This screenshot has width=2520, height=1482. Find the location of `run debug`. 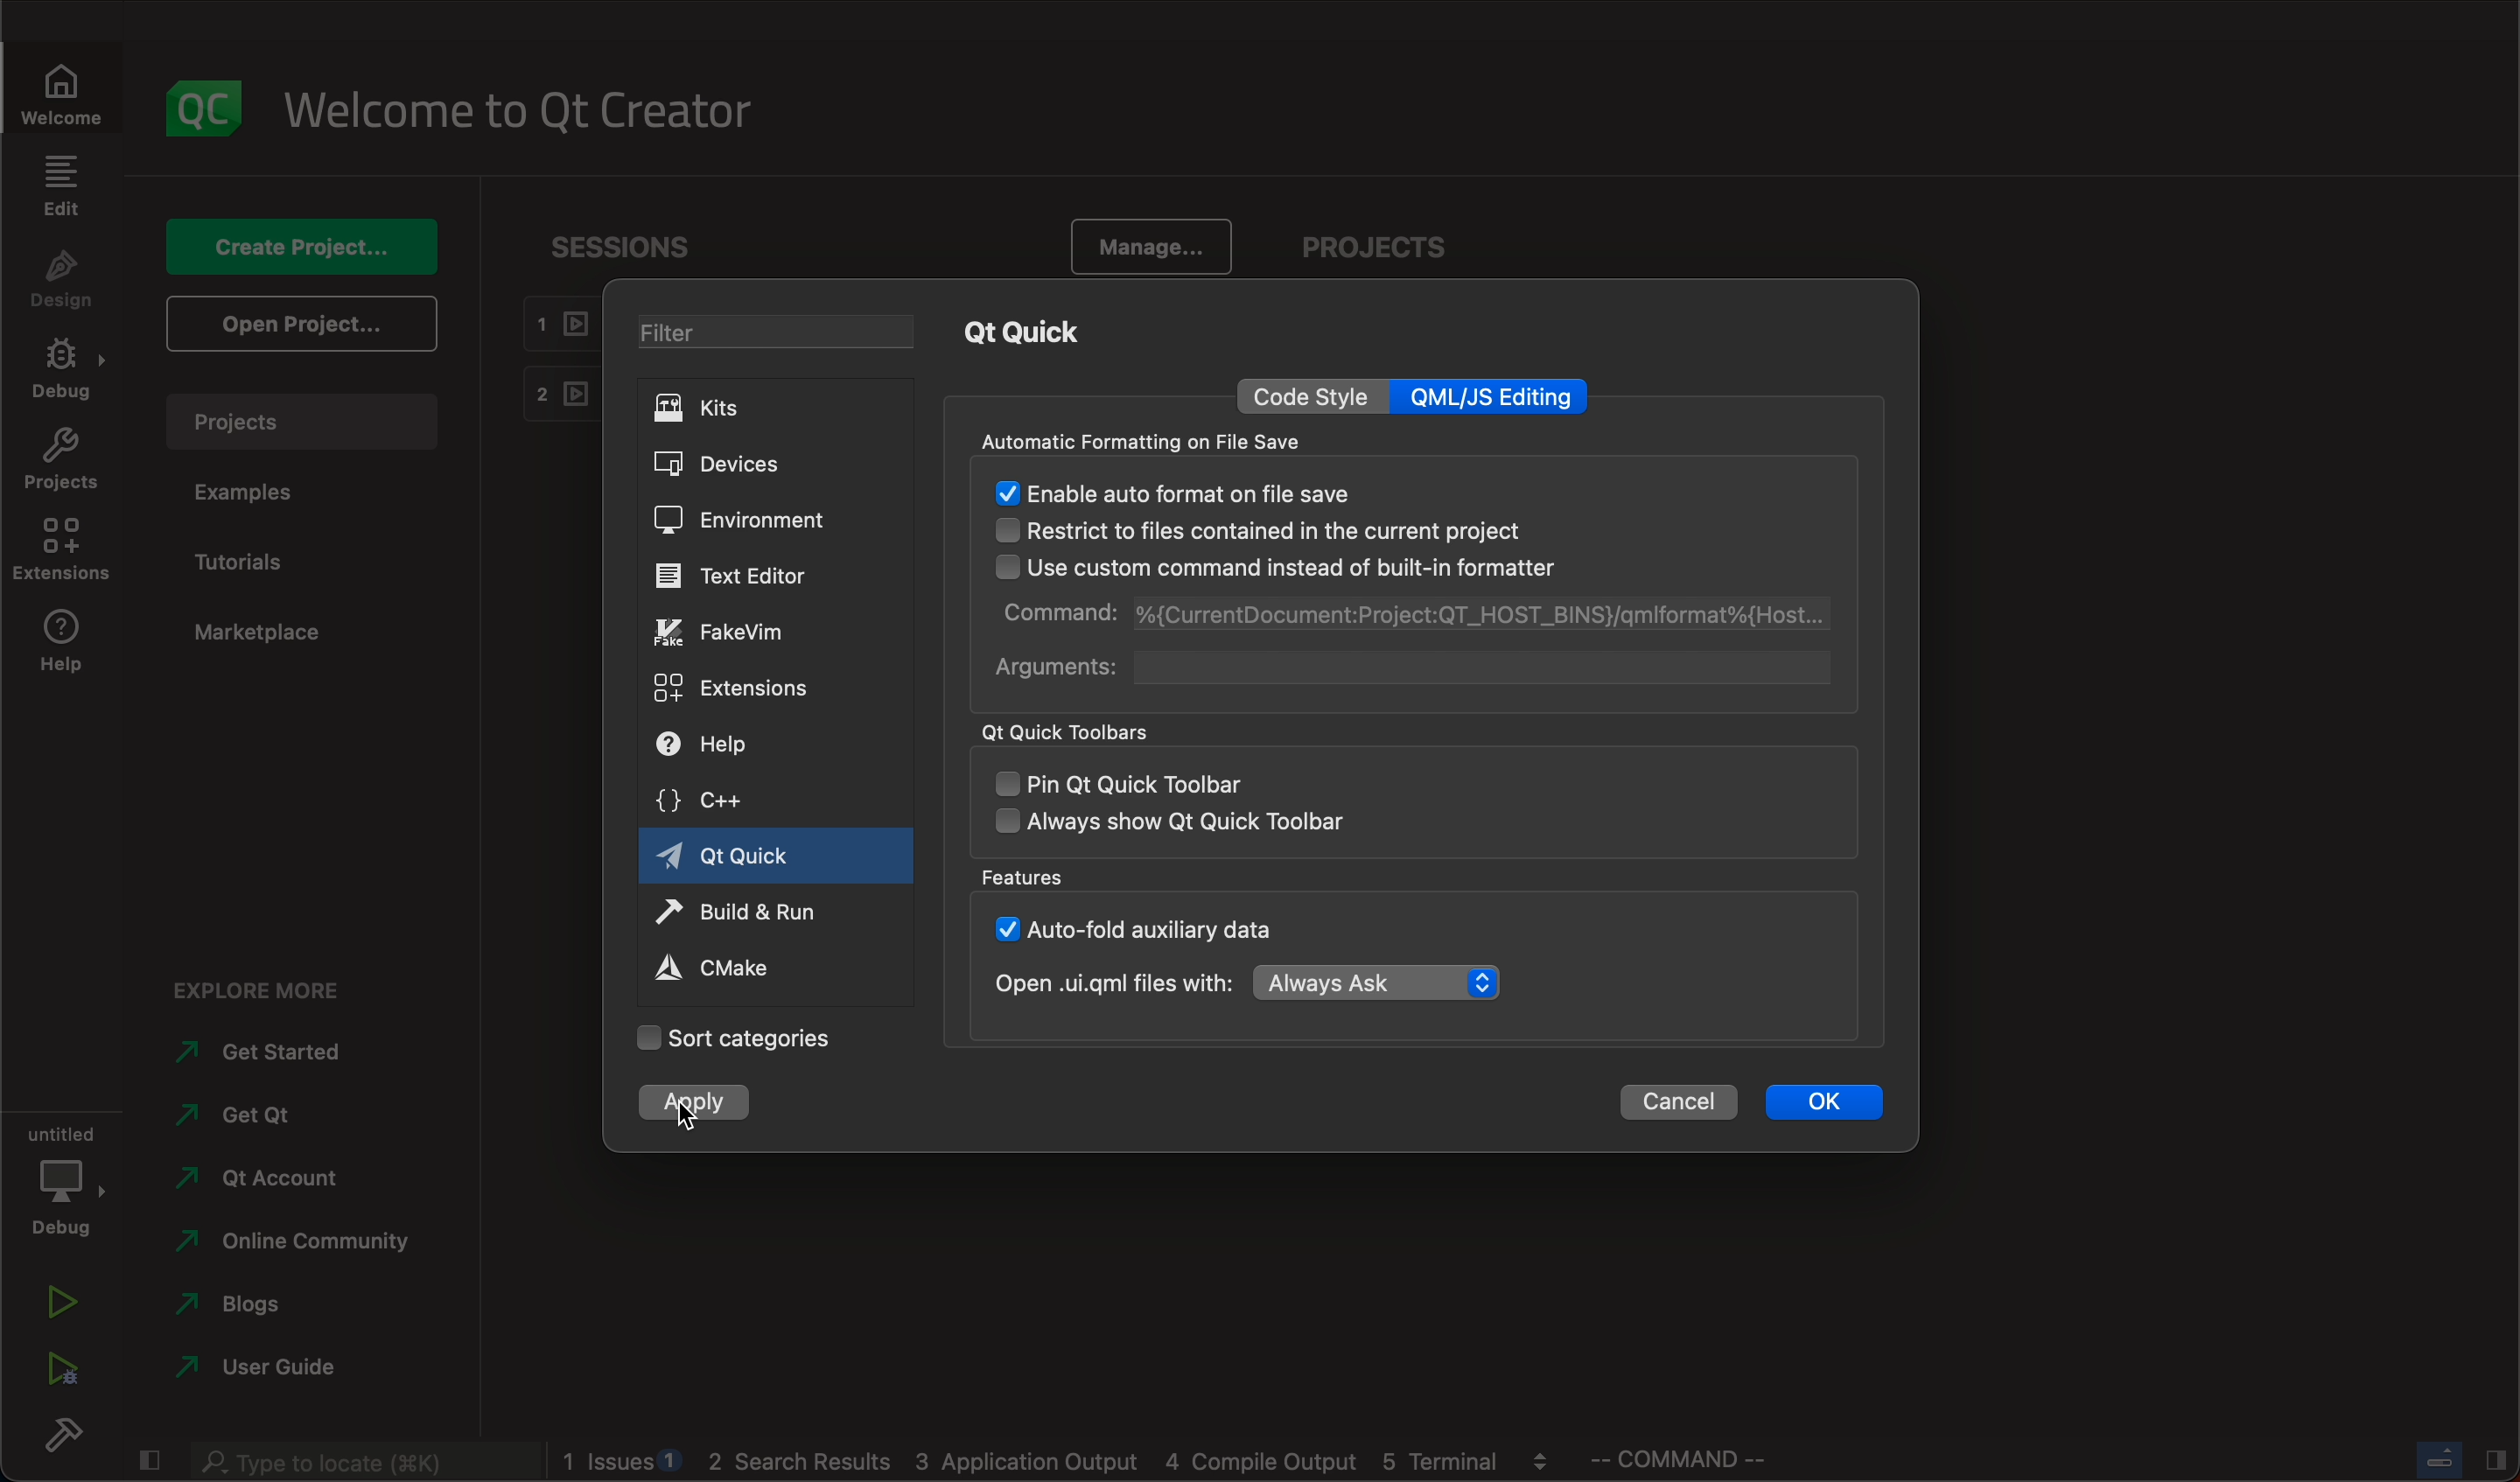

run debug is located at coordinates (66, 1365).